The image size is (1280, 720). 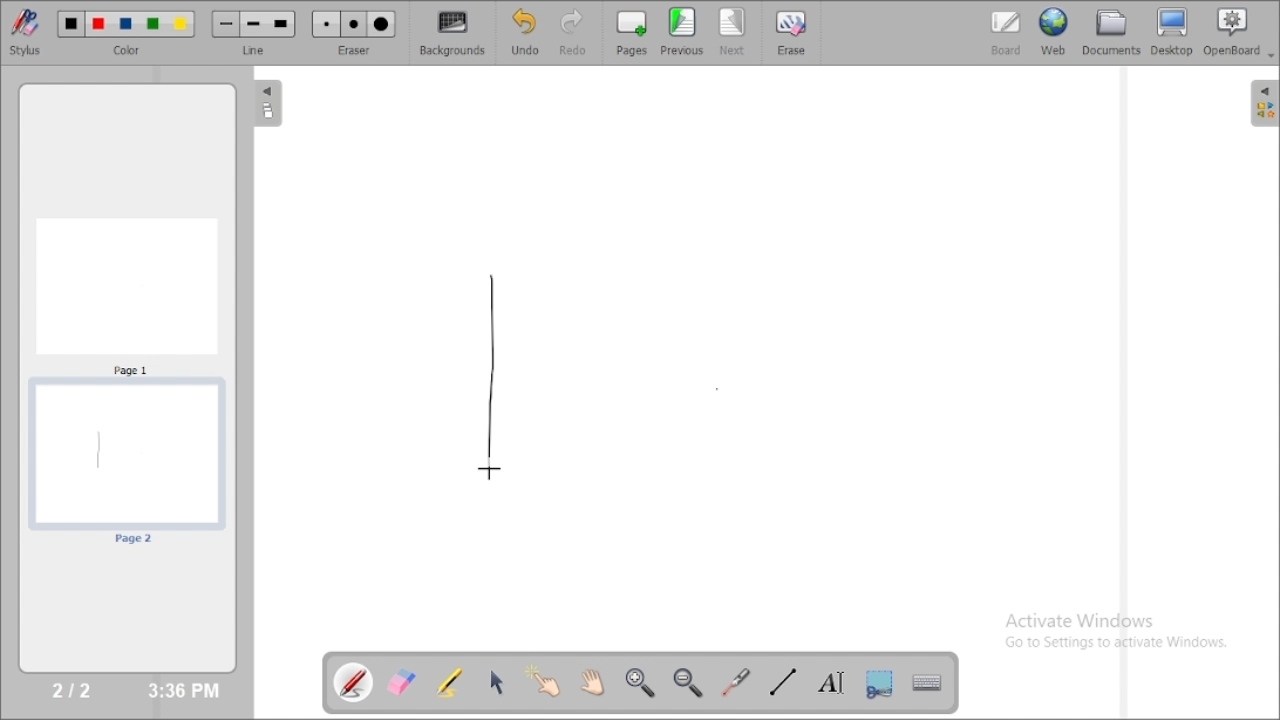 I want to click on pages, so click(x=632, y=32).